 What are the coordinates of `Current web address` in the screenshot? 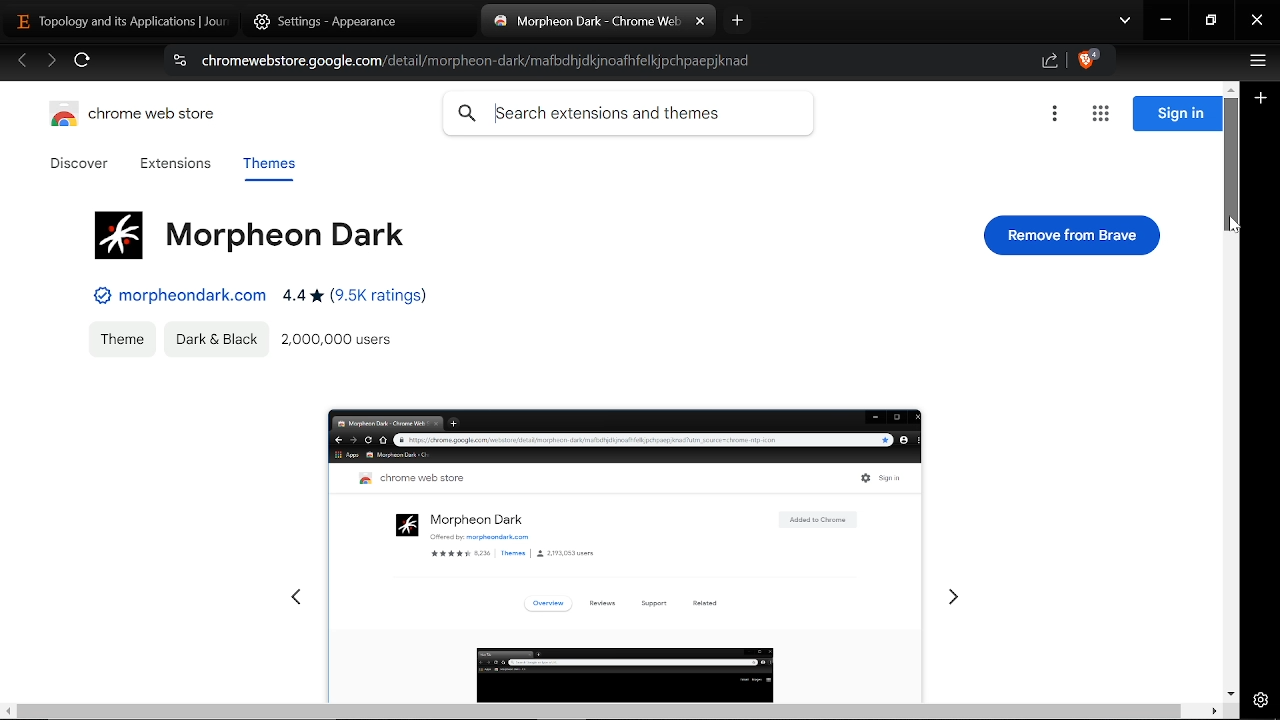 It's located at (482, 61).